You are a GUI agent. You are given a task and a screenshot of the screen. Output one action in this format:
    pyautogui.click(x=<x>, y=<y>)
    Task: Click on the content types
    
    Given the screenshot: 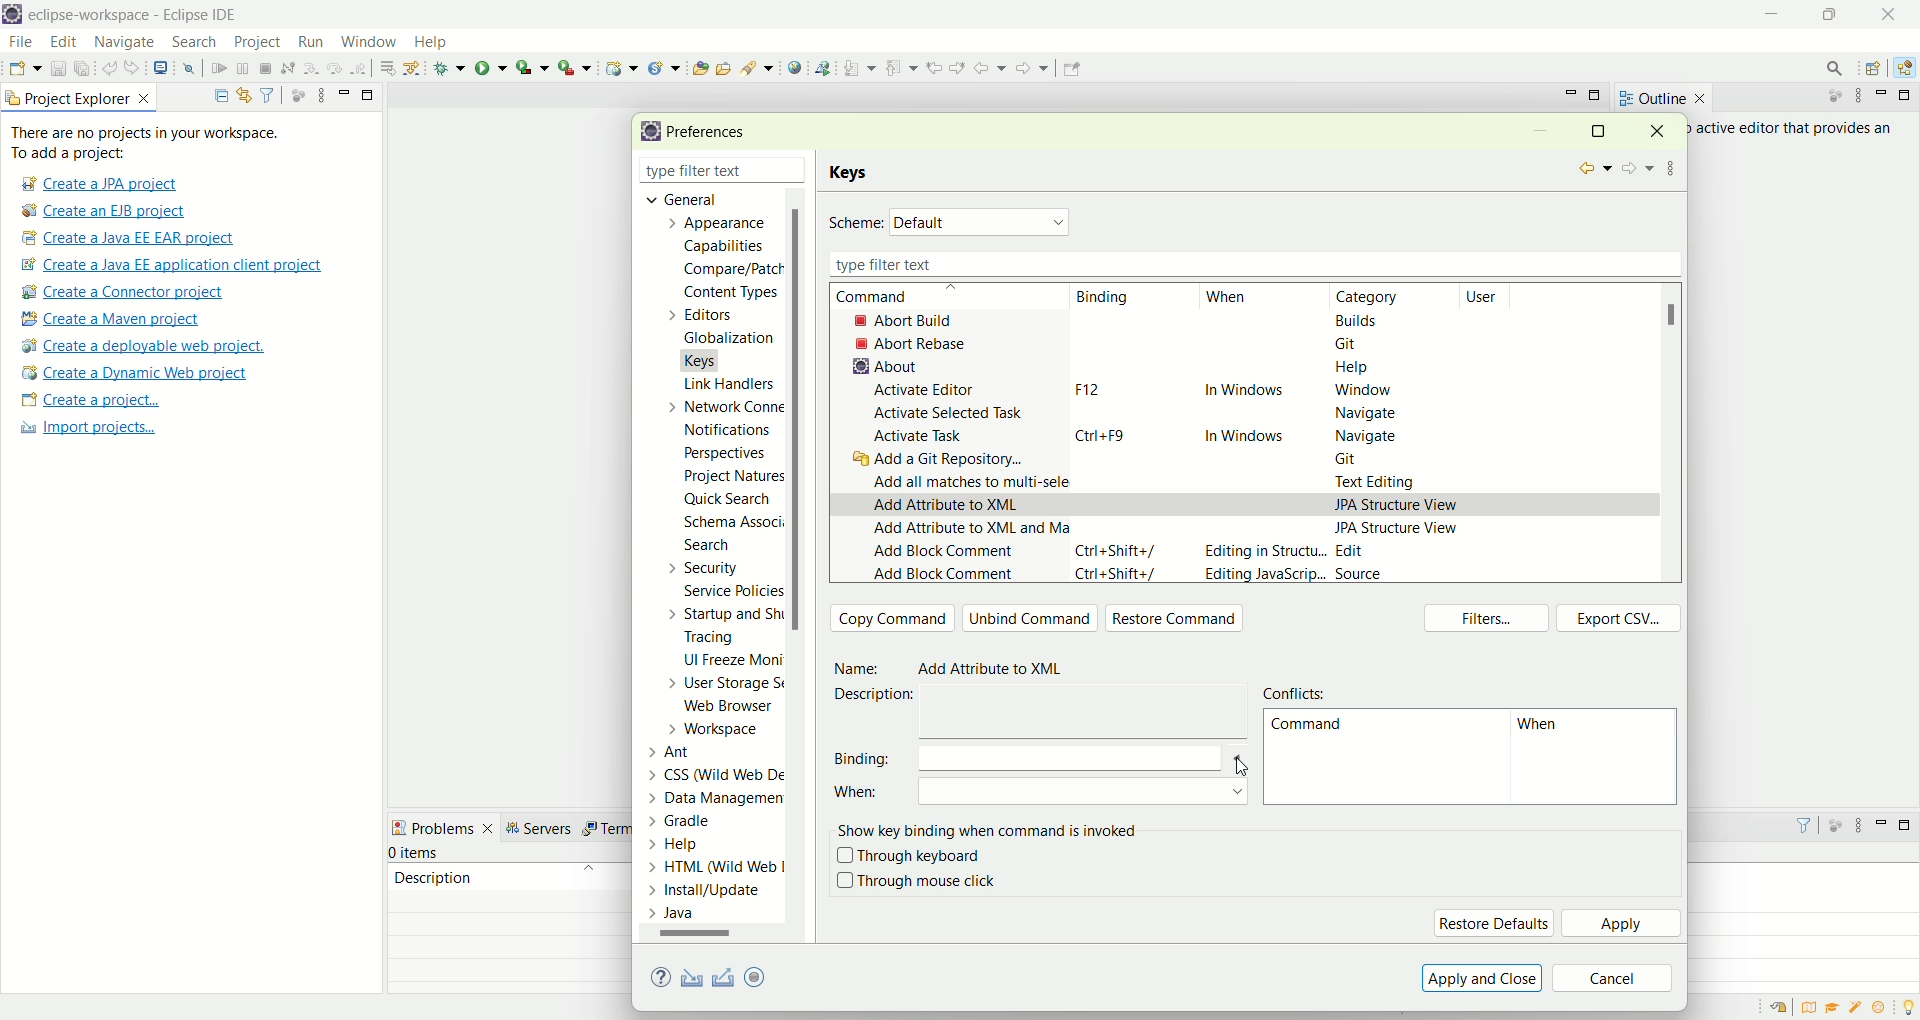 What is the action you would take?
    pyautogui.click(x=725, y=293)
    